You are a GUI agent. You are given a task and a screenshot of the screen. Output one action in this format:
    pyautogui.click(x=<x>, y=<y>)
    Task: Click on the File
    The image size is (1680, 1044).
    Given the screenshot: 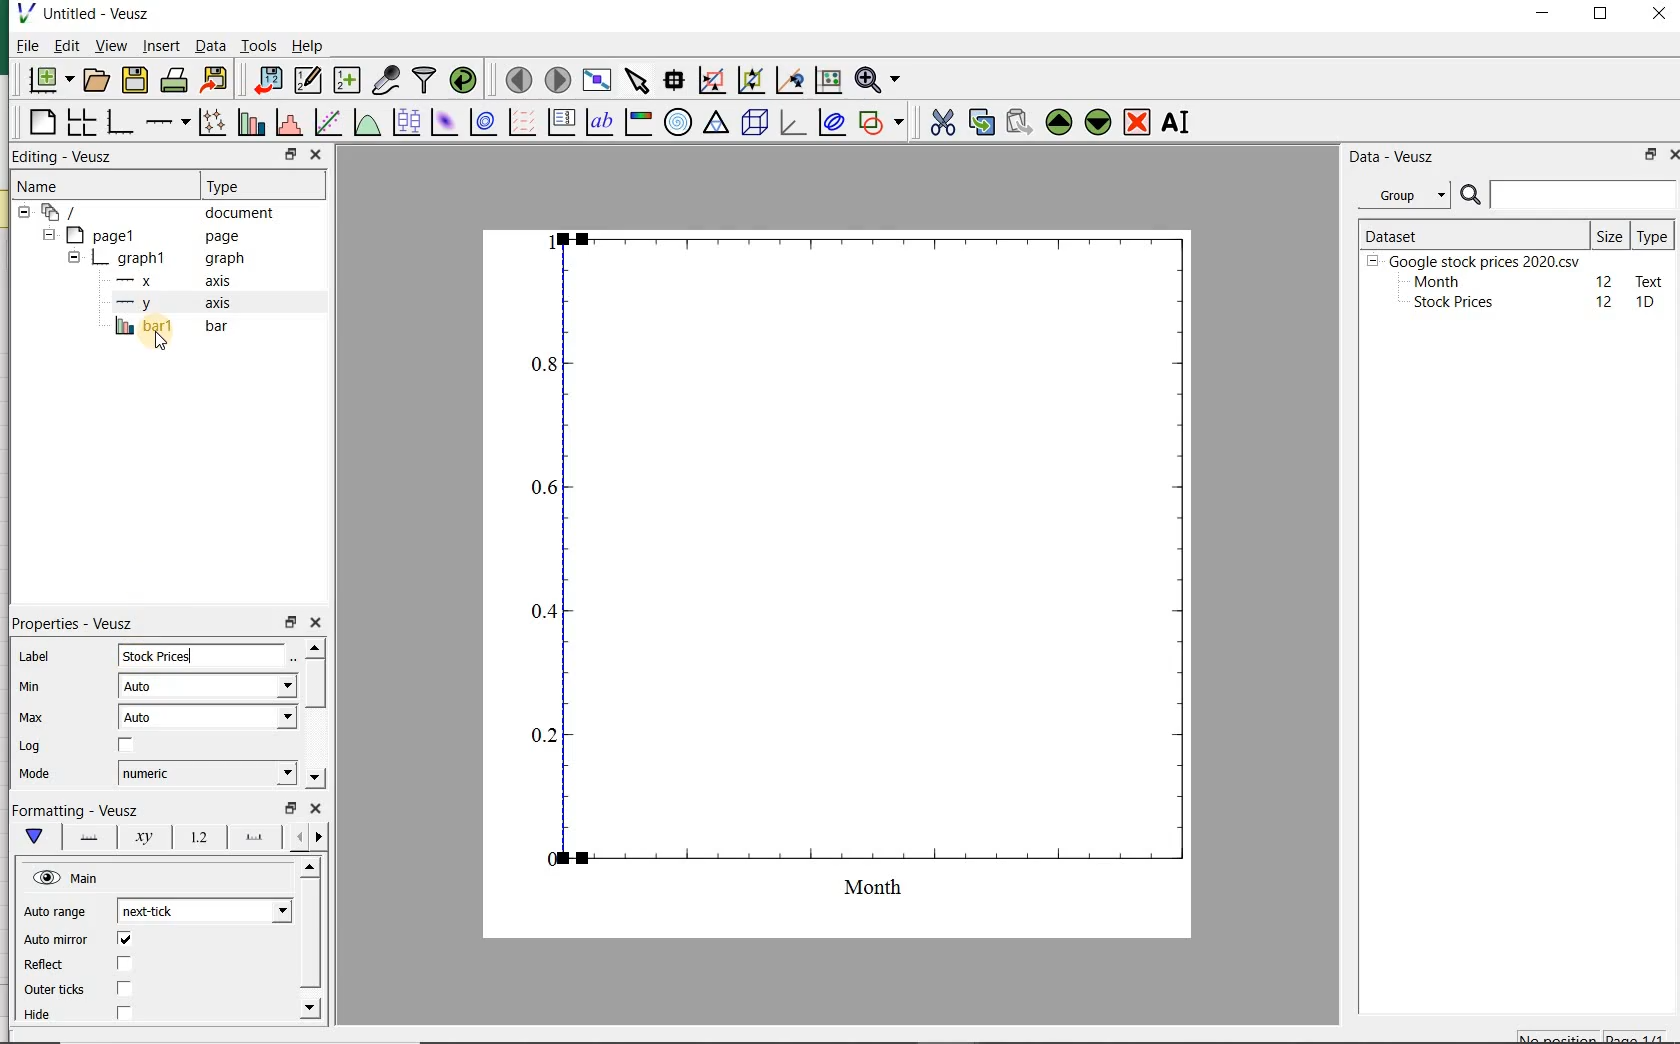 What is the action you would take?
    pyautogui.click(x=22, y=48)
    